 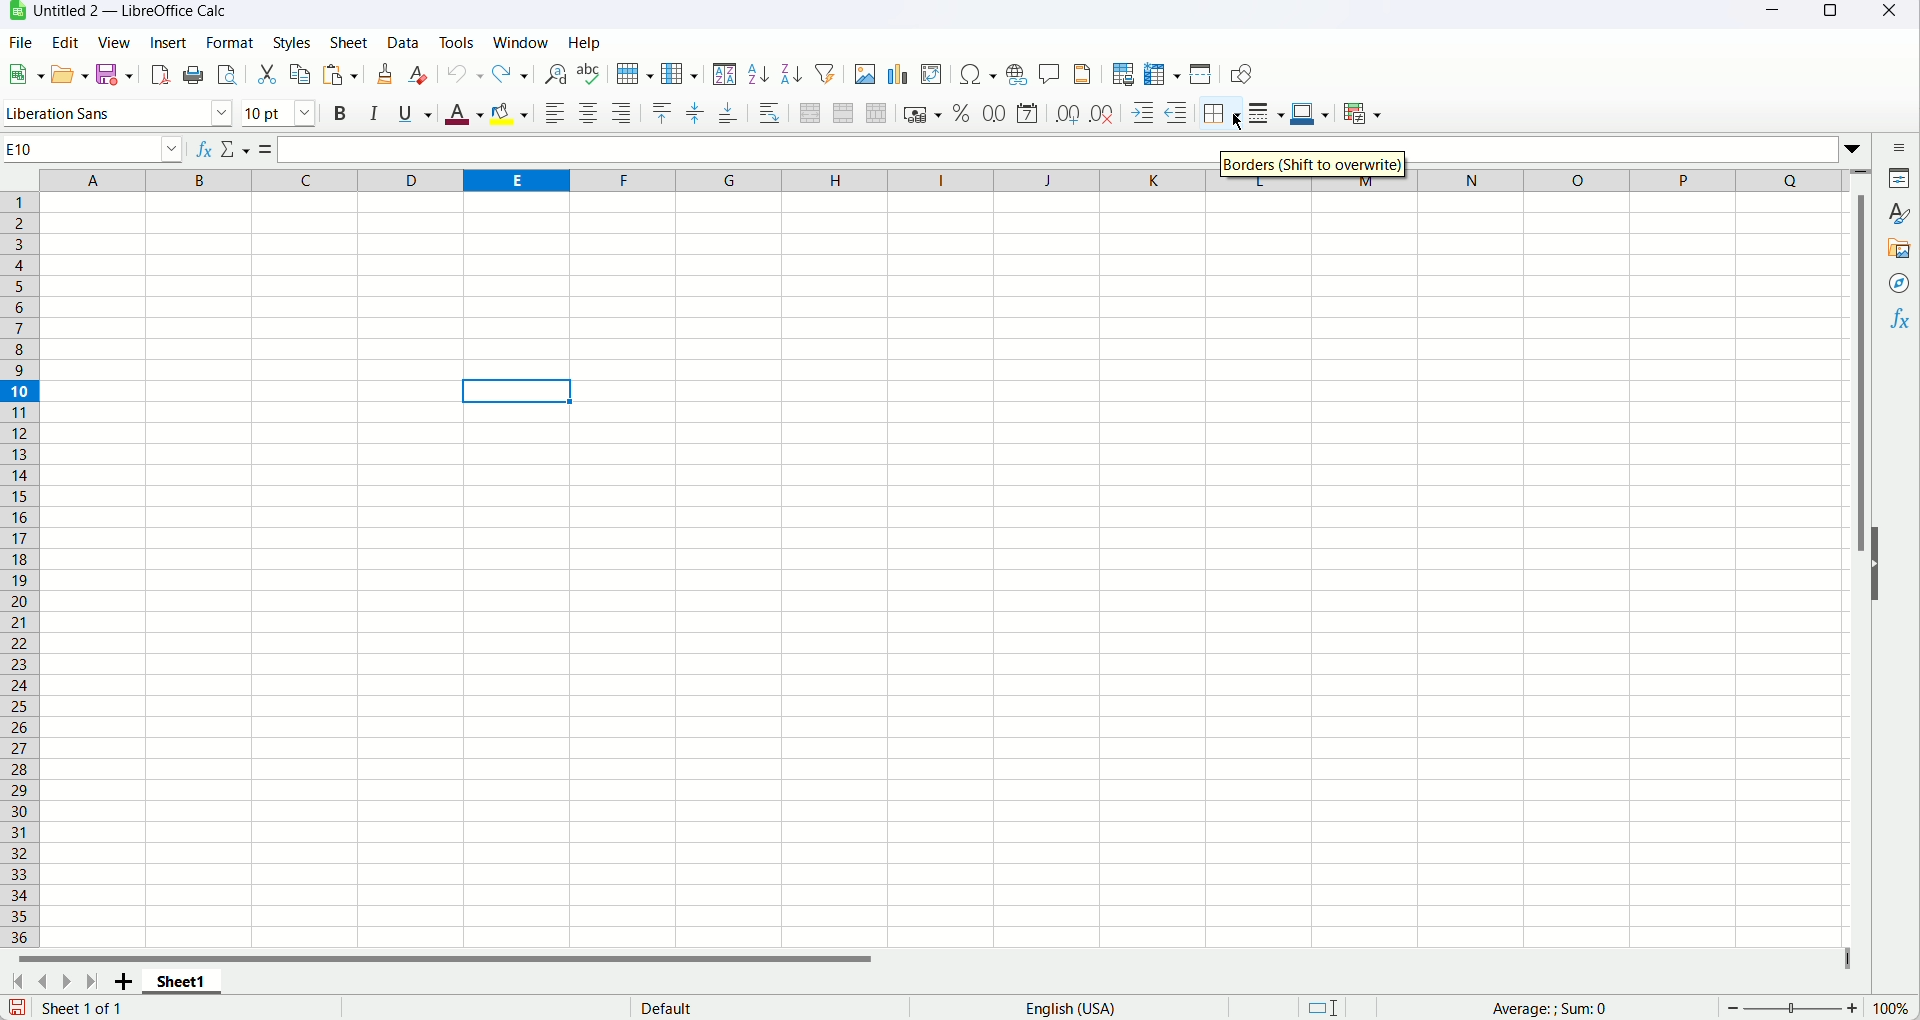 What do you see at coordinates (1219, 113) in the screenshot?
I see `Borders` at bounding box center [1219, 113].